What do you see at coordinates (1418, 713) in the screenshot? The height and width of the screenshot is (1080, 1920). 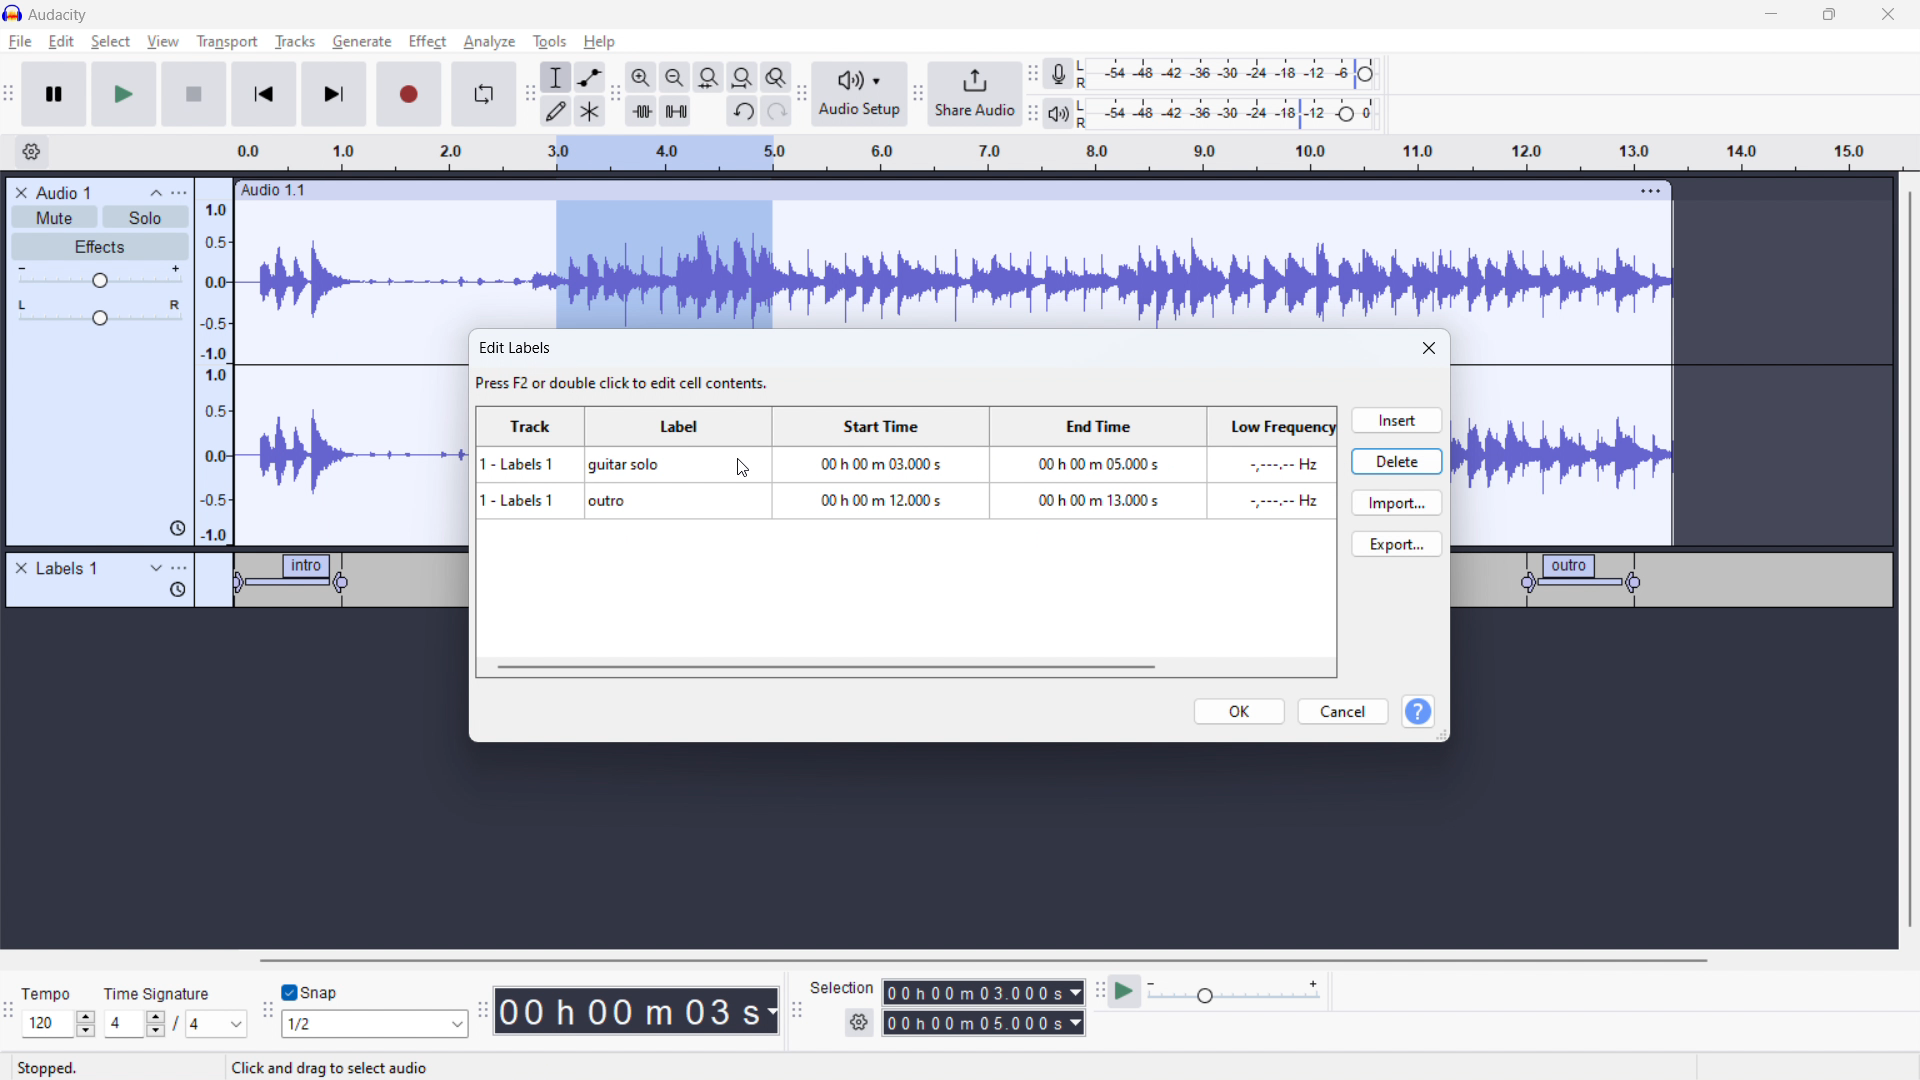 I see `help` at bounding box center [1418, 713].